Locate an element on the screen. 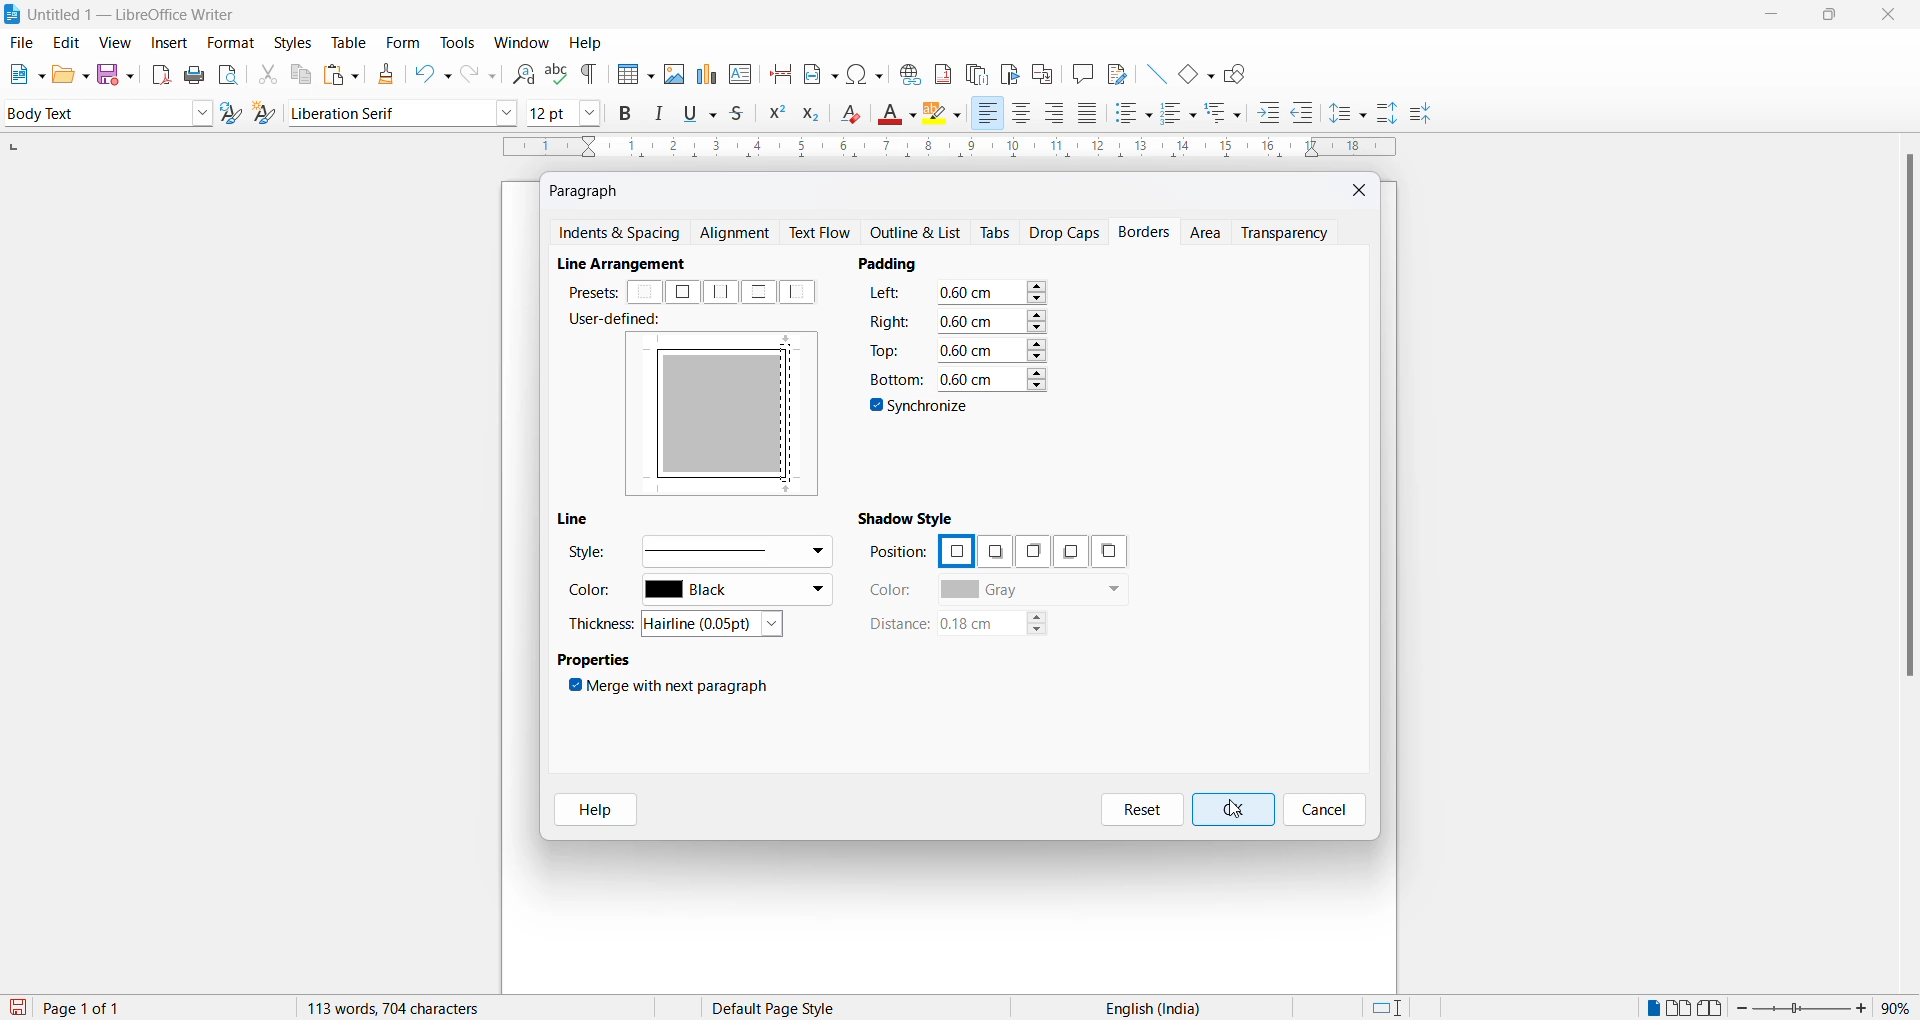 This screenshot has width=1920, height=1020. position options is located at coordinates (1066, 552).